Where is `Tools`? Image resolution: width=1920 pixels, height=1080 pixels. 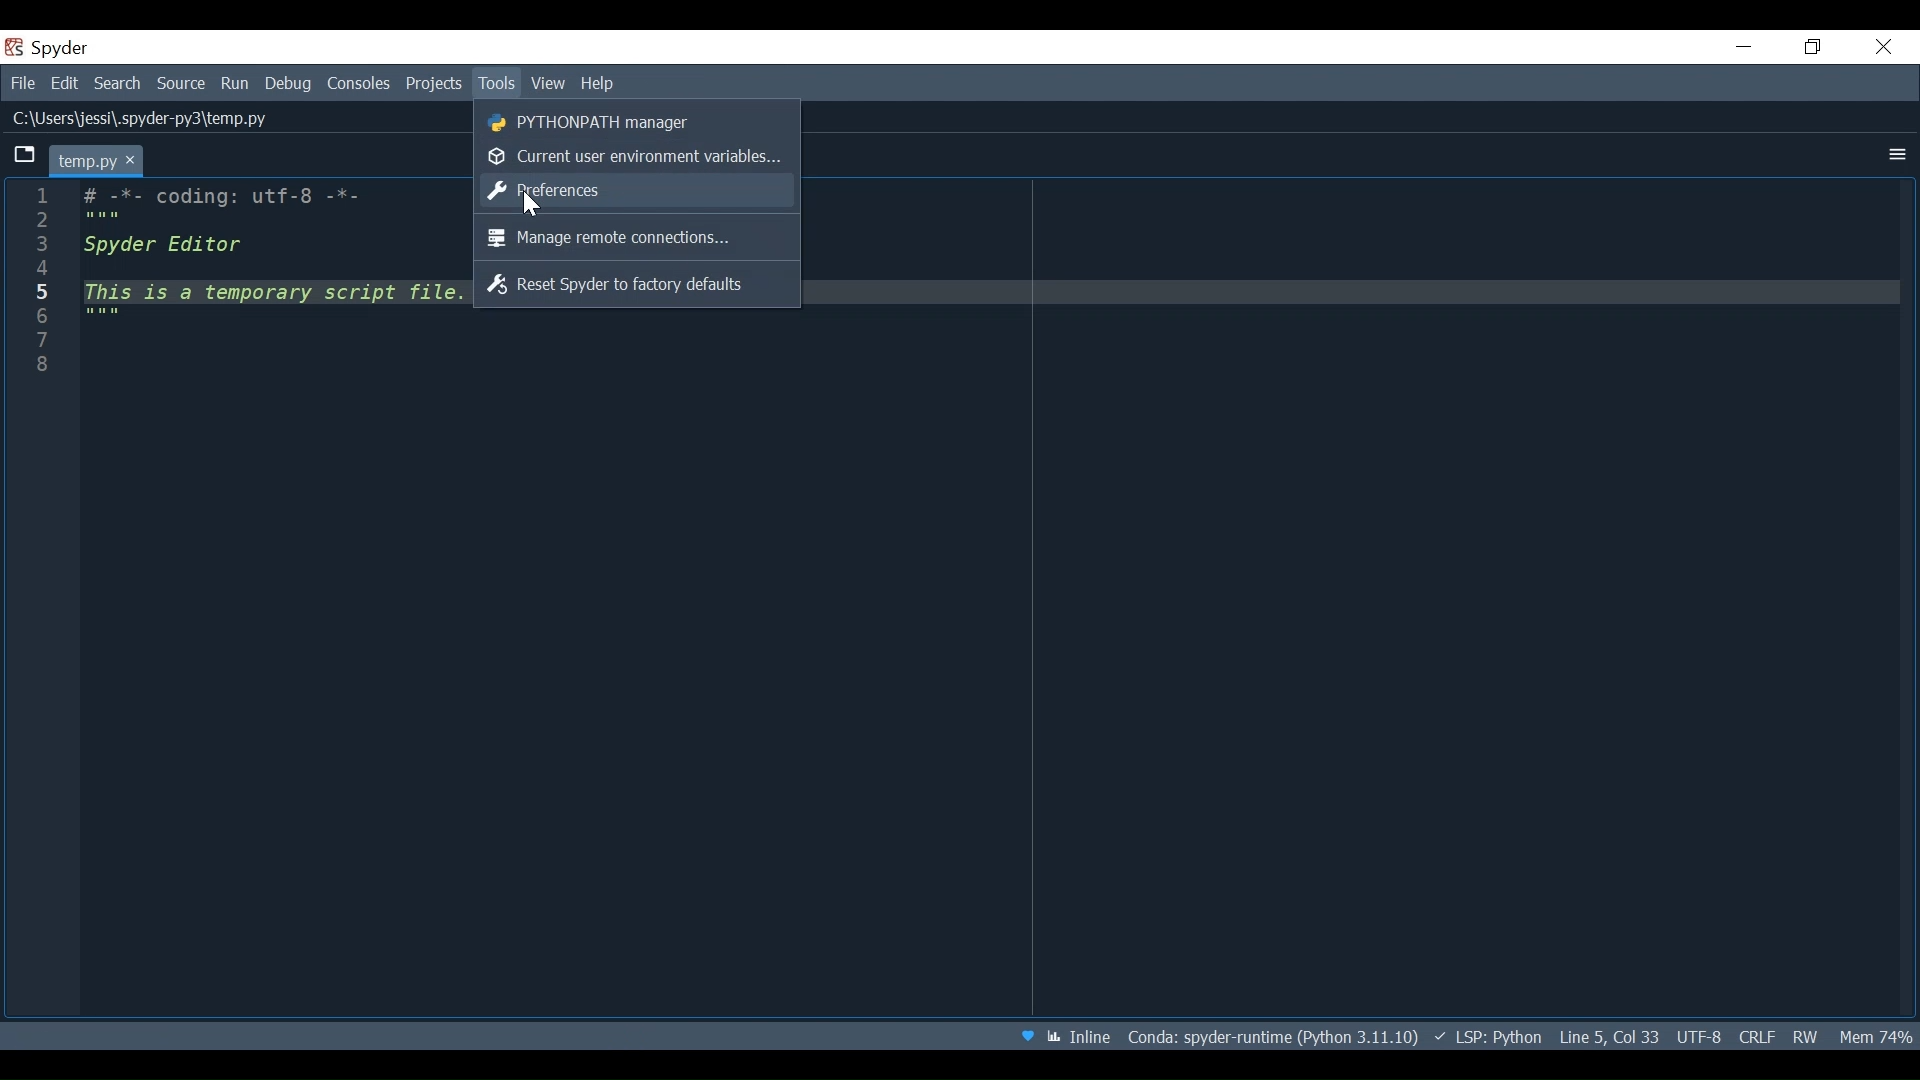 Tools is located at coordinates (495, 83).